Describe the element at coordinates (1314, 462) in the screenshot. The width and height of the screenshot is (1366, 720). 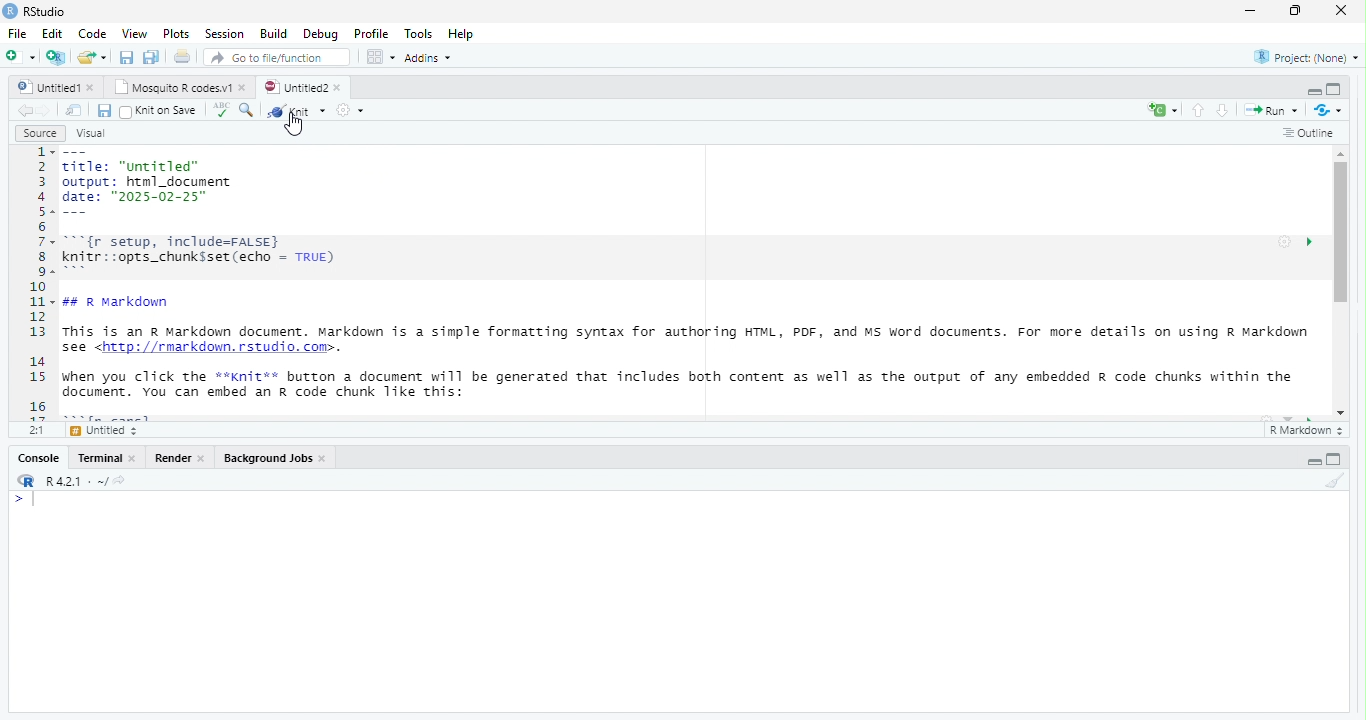
I see `Collapse` at that location.